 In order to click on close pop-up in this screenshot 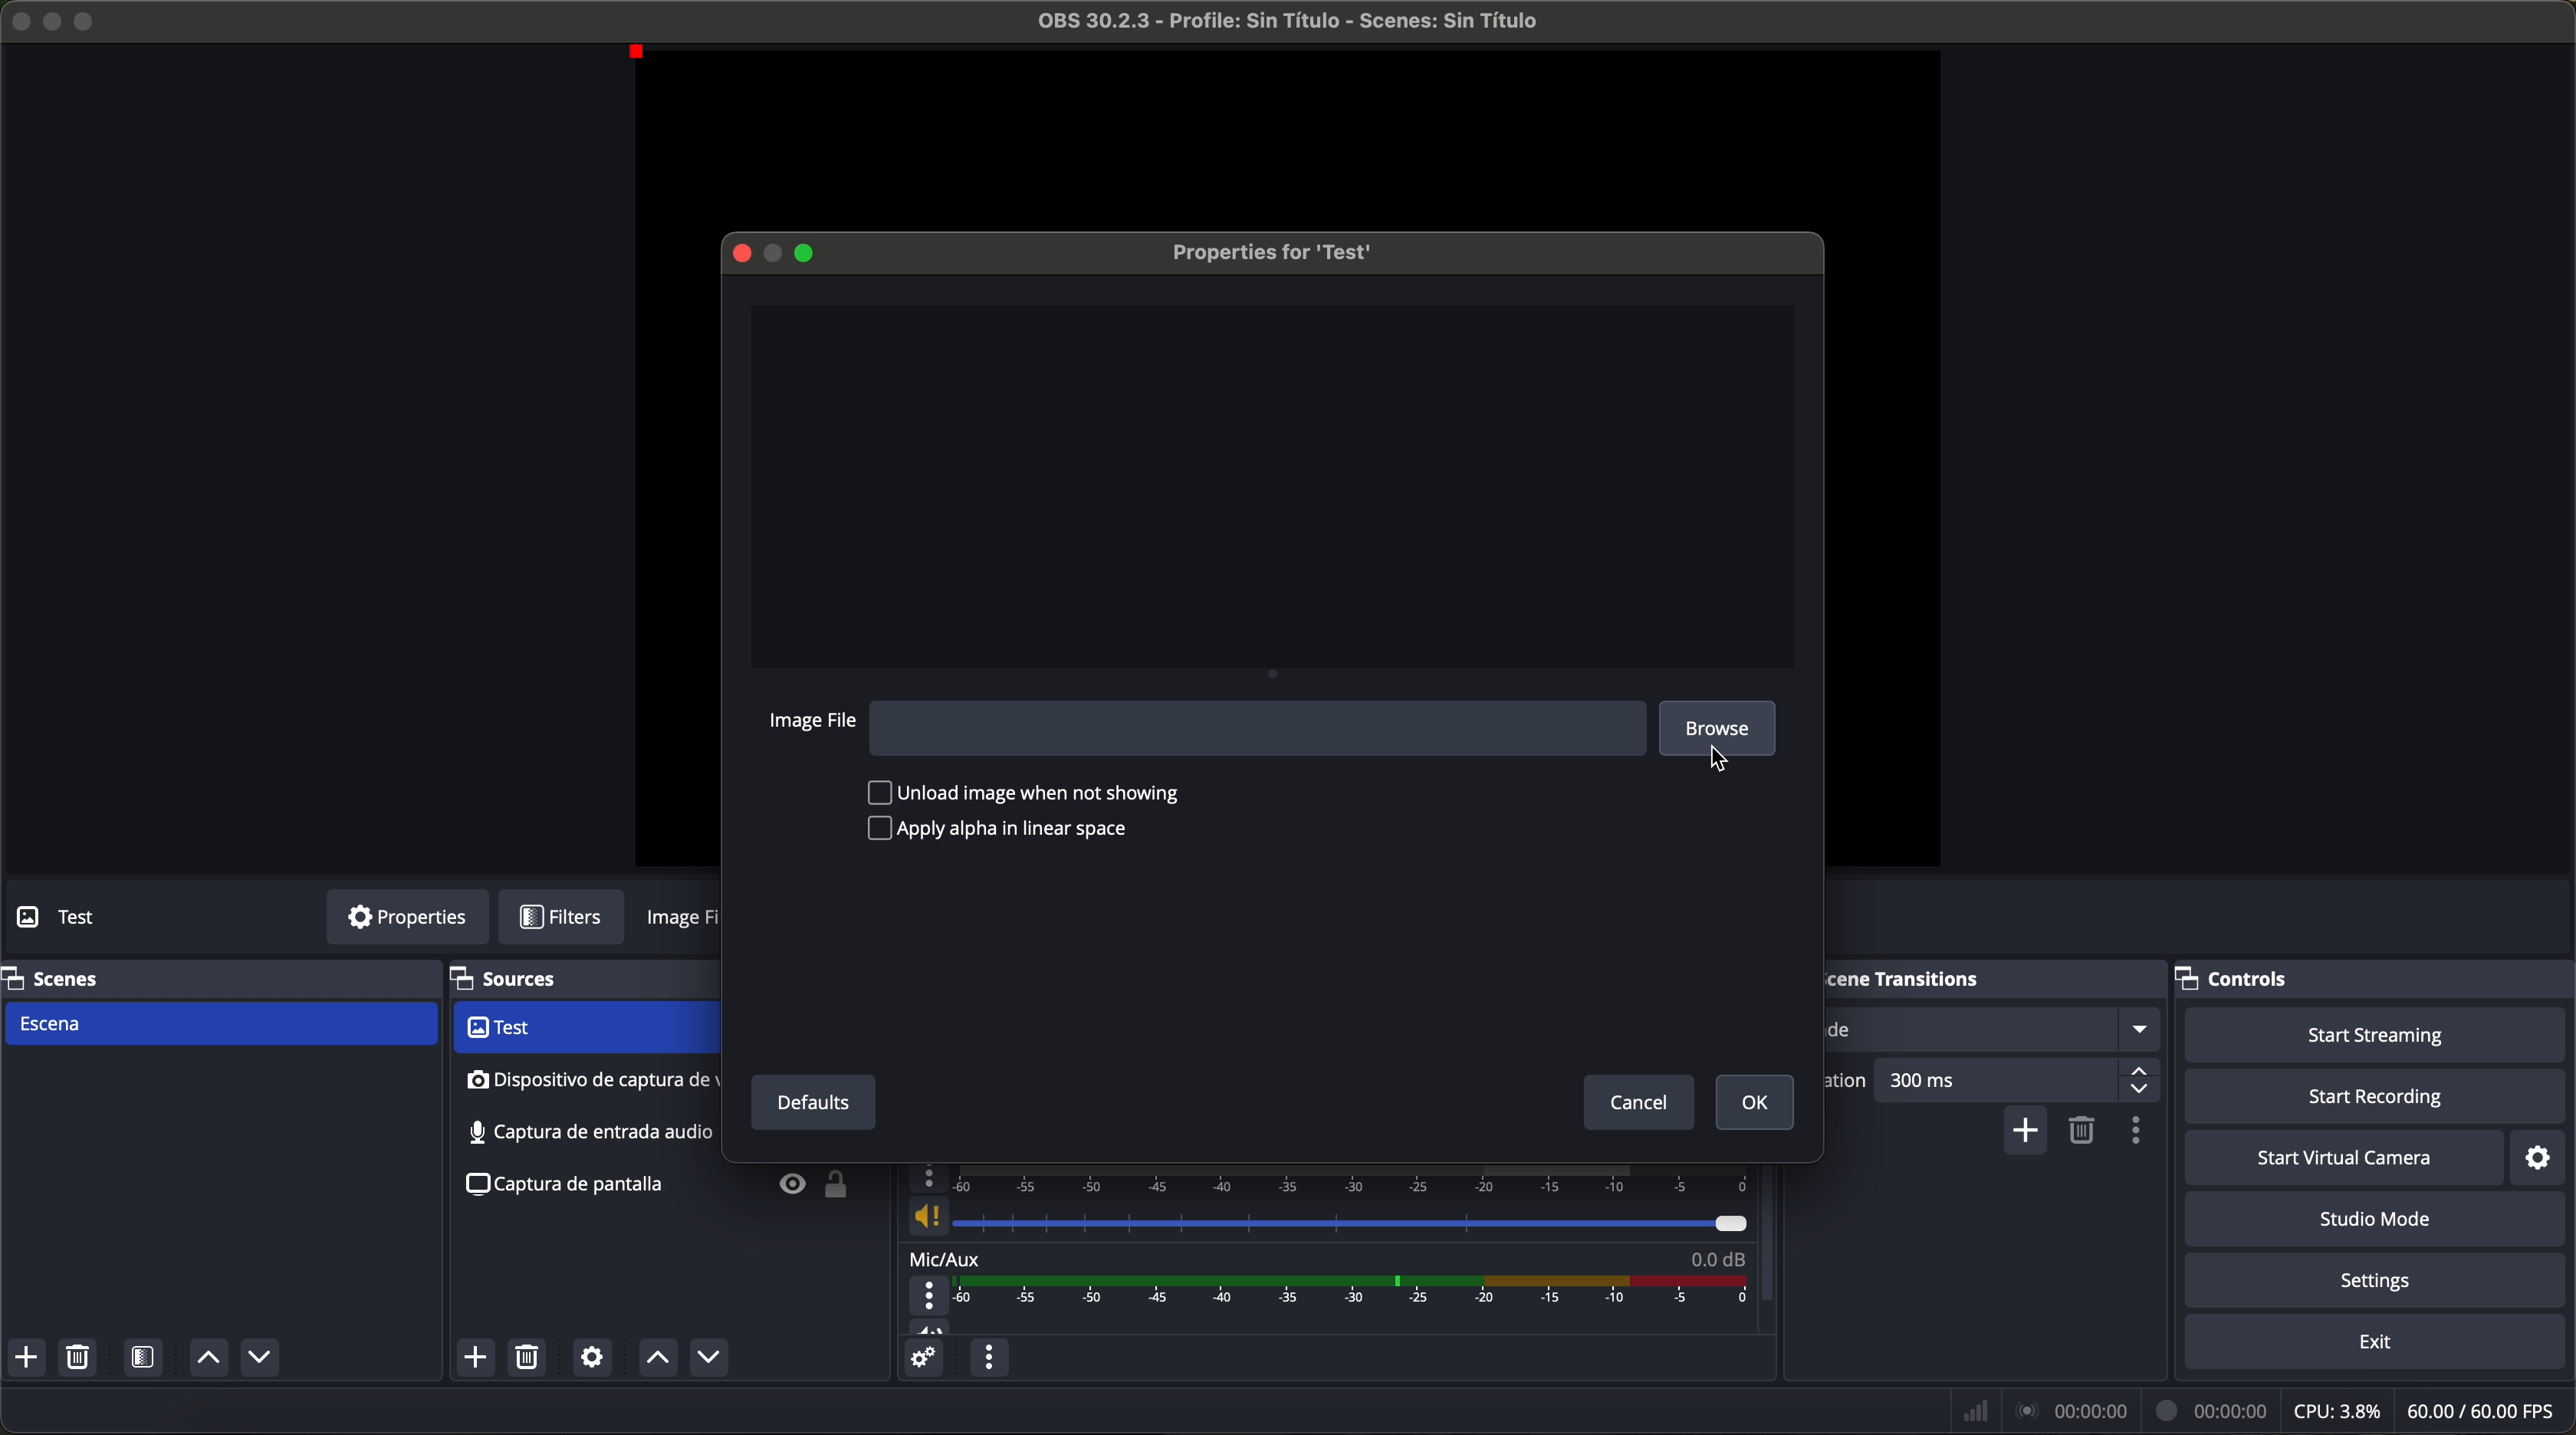, I will do `click(737, 250)`.